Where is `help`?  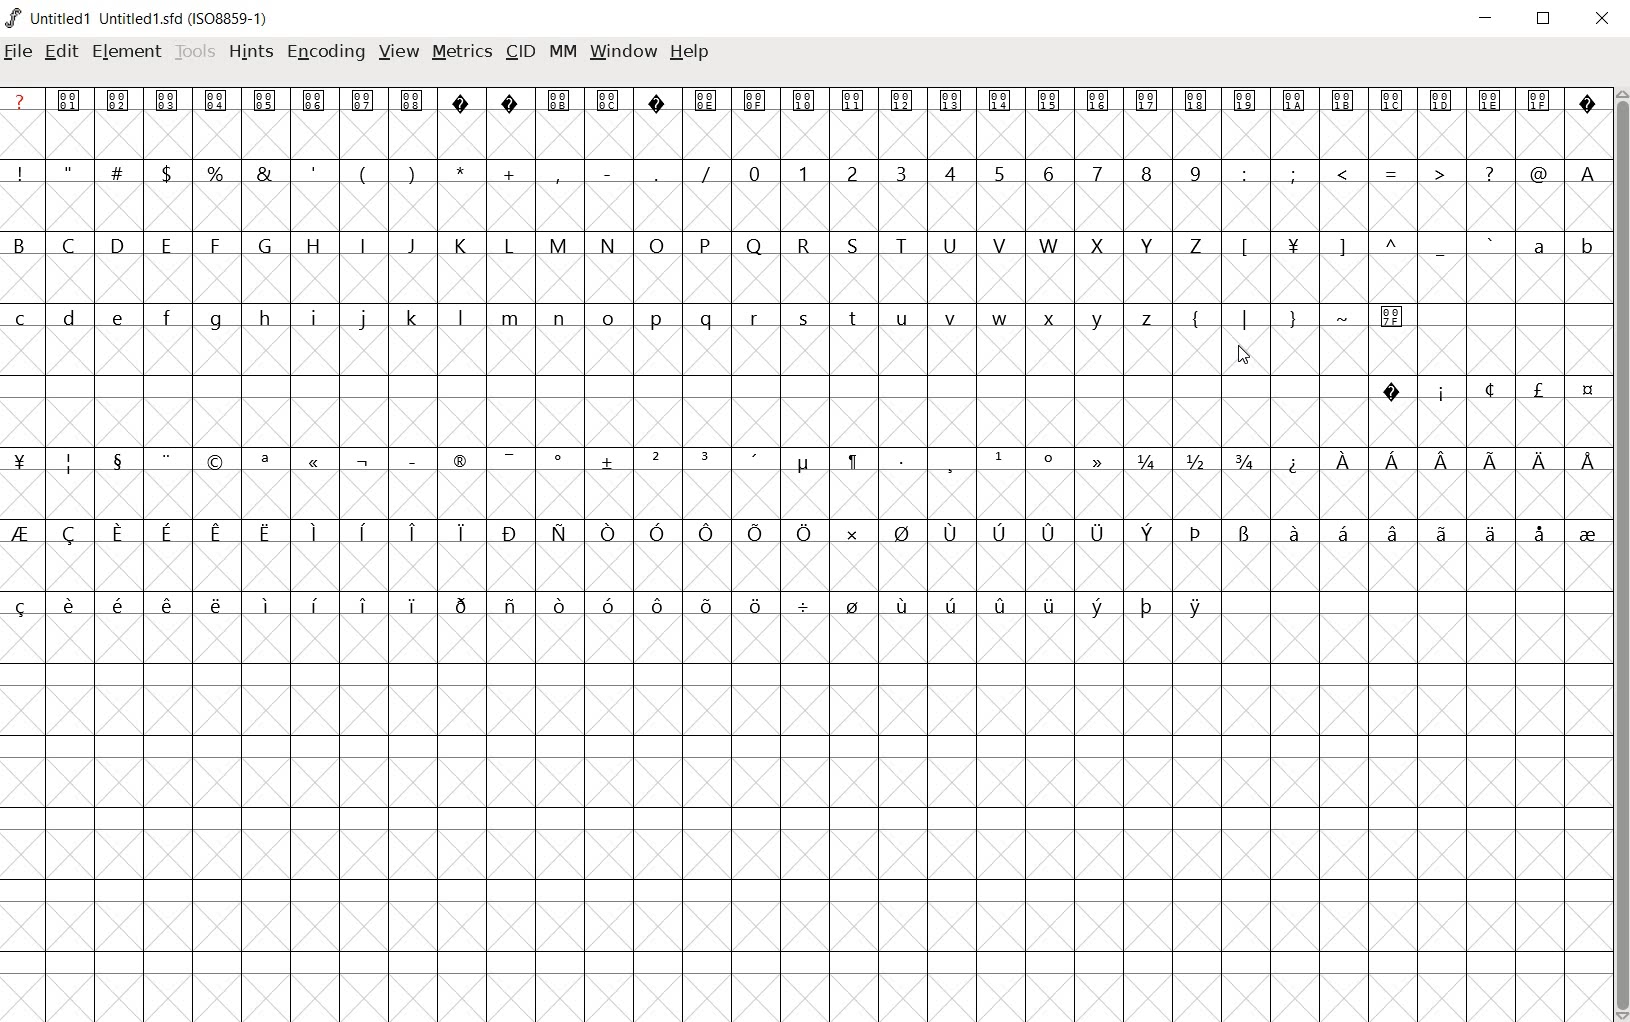
help is located at coordinates (691, 53).